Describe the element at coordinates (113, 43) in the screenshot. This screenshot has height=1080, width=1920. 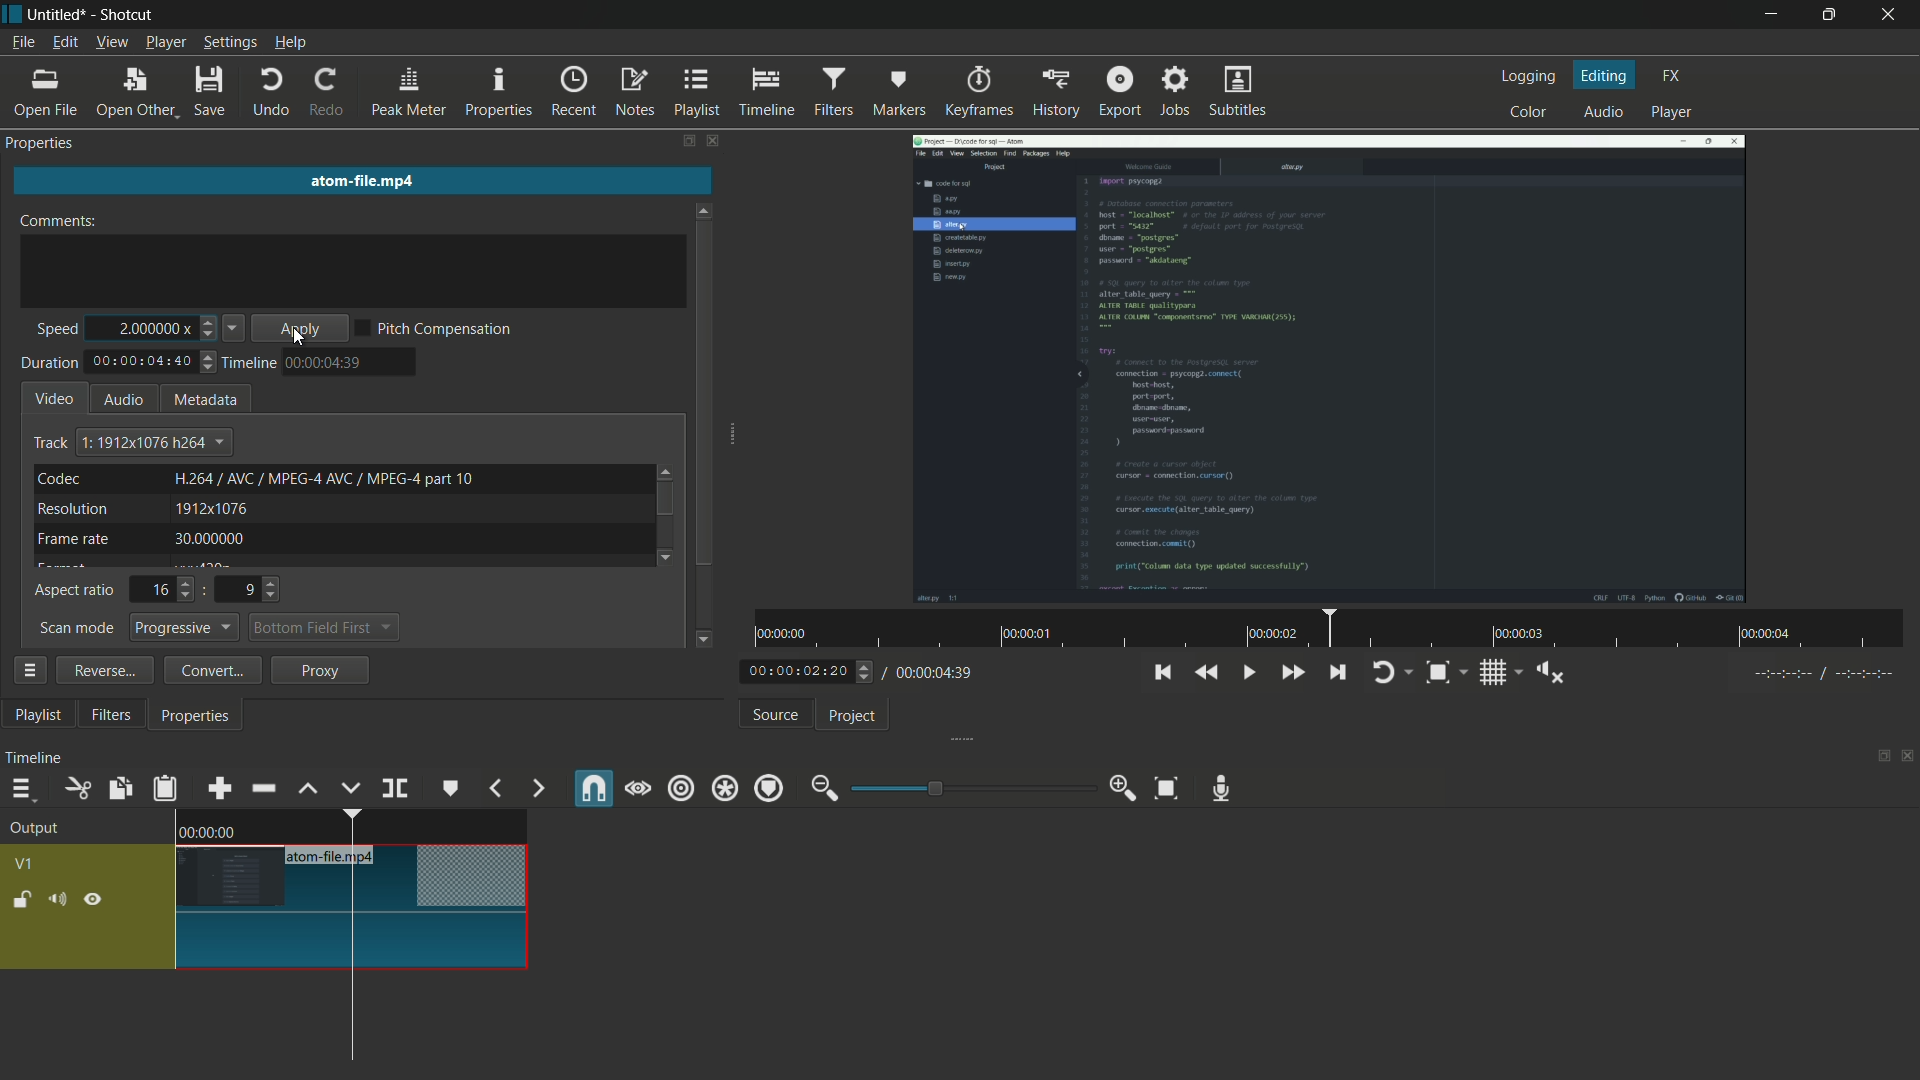
I see `view menu` at that location.